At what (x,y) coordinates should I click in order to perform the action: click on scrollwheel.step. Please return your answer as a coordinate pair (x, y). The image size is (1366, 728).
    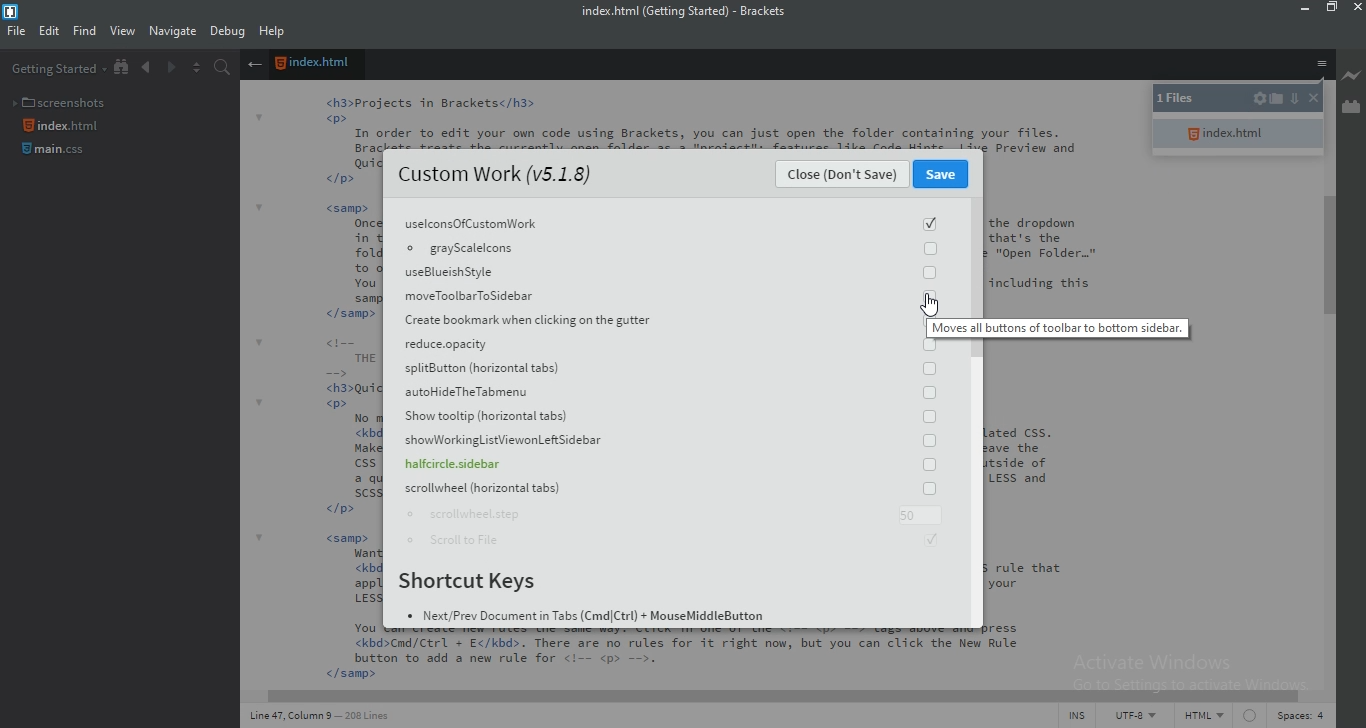
    Looking at the image, I should click on (669, 516).